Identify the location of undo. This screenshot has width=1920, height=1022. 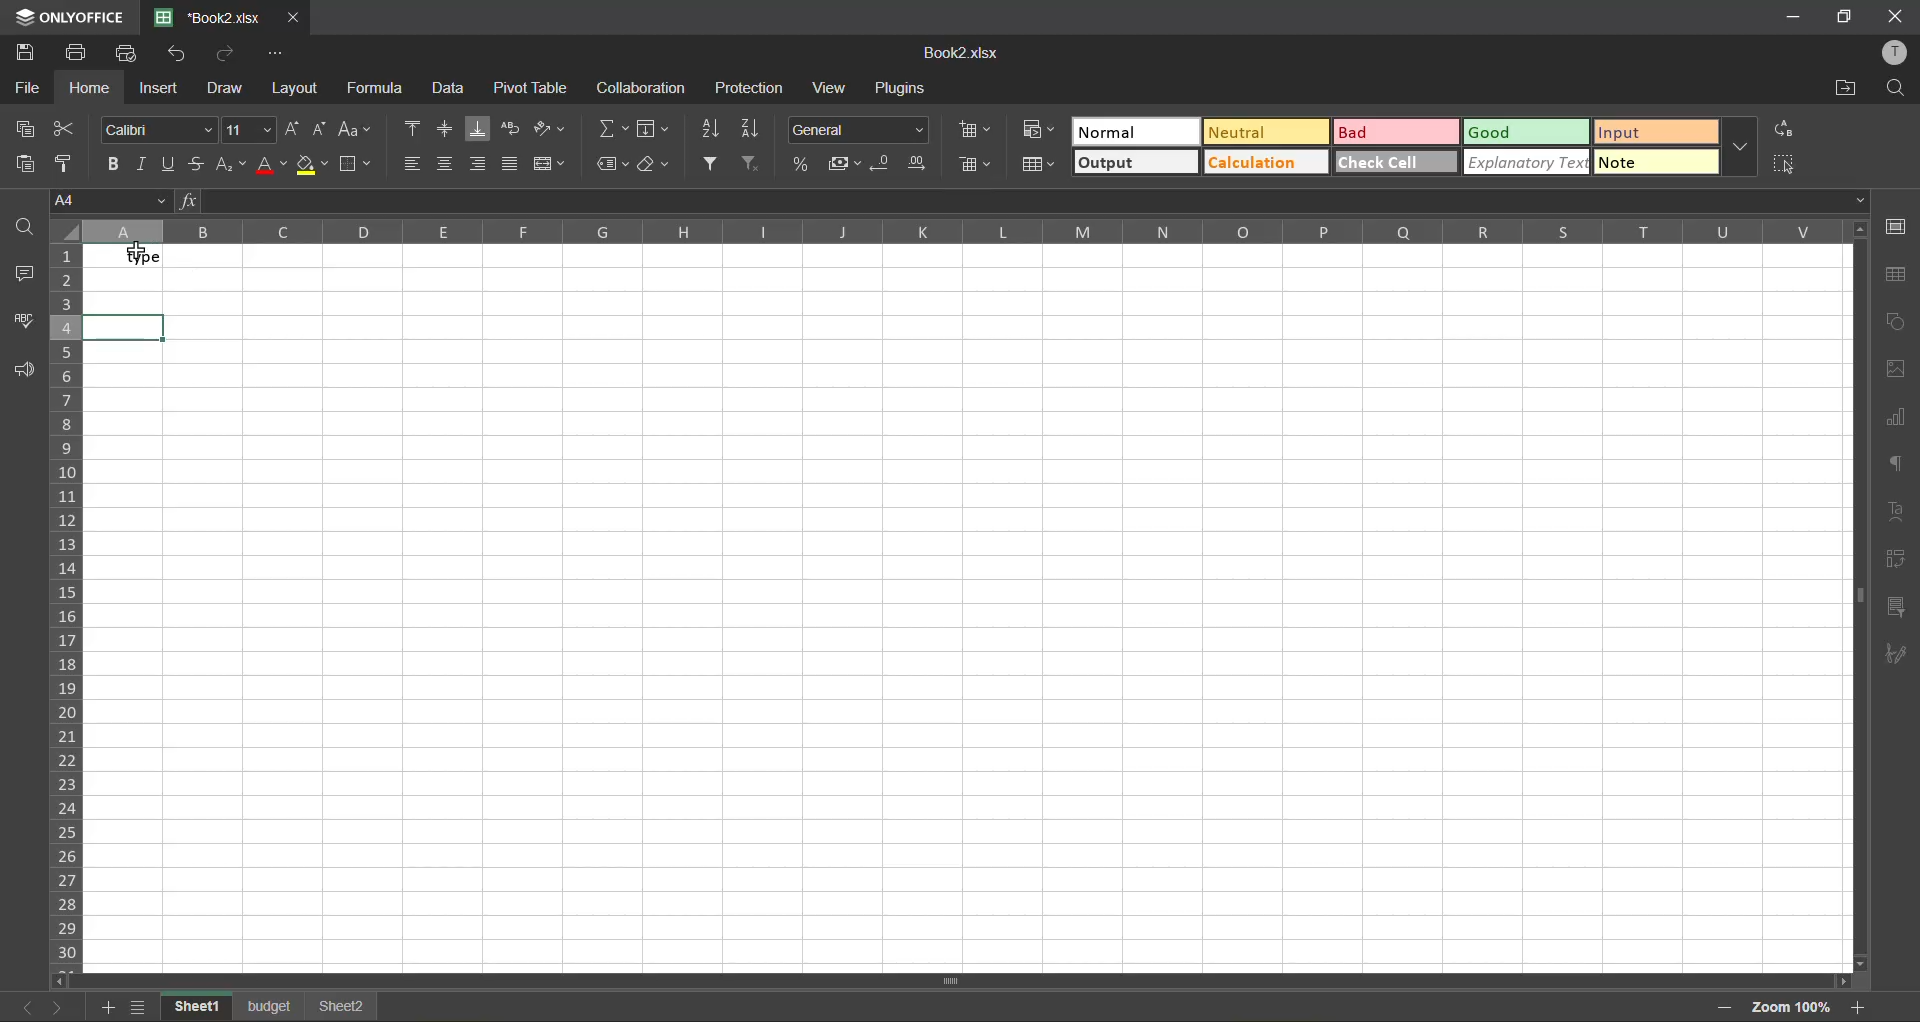
(178, 55).